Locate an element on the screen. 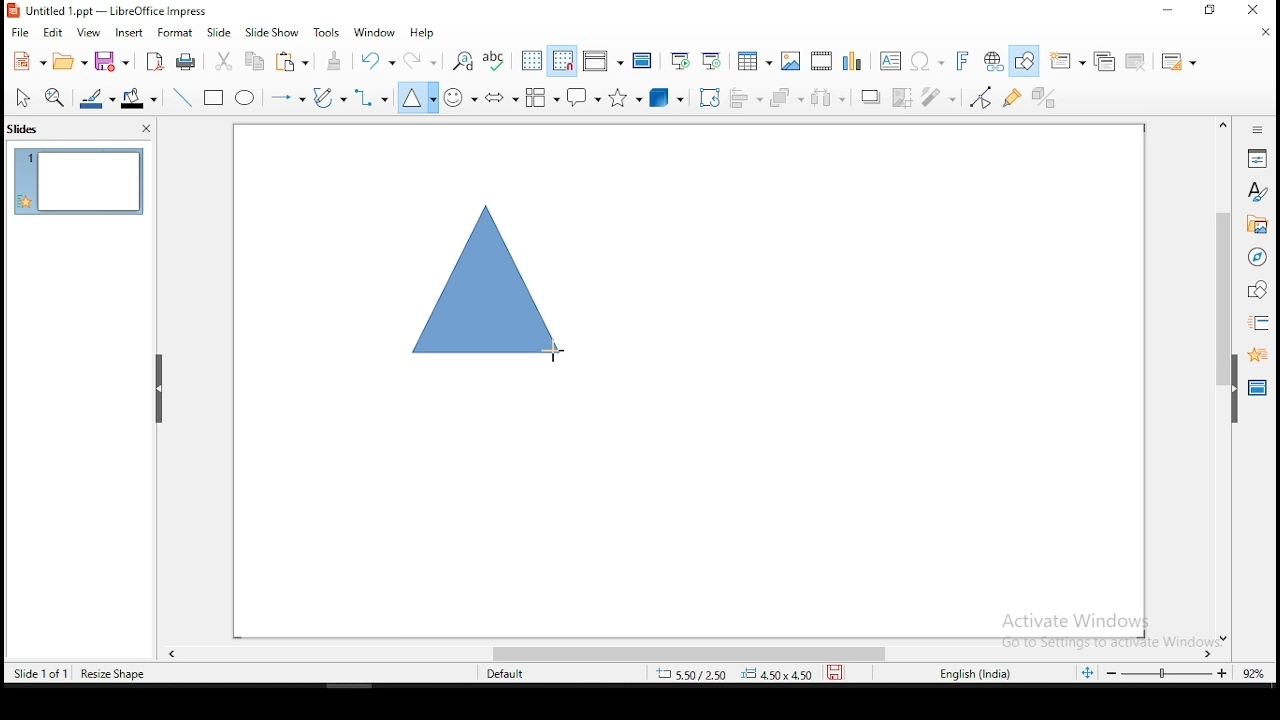 The image size is (1280, 720). zoom and pan is located at coordinates (58, 97).